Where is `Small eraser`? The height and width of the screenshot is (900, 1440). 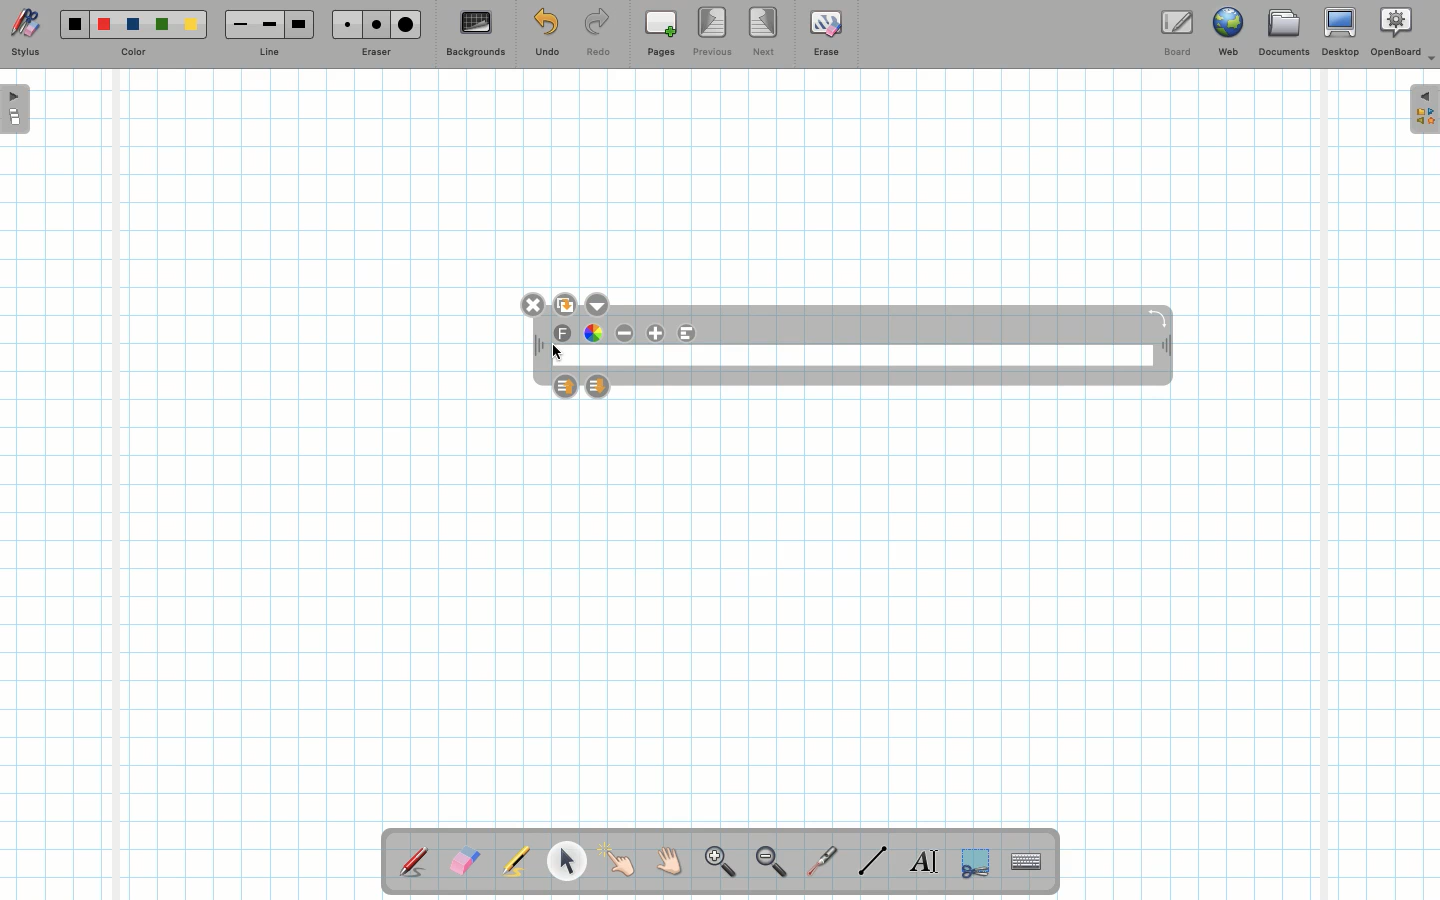
Small eraser is located at coordinates (342, 24).